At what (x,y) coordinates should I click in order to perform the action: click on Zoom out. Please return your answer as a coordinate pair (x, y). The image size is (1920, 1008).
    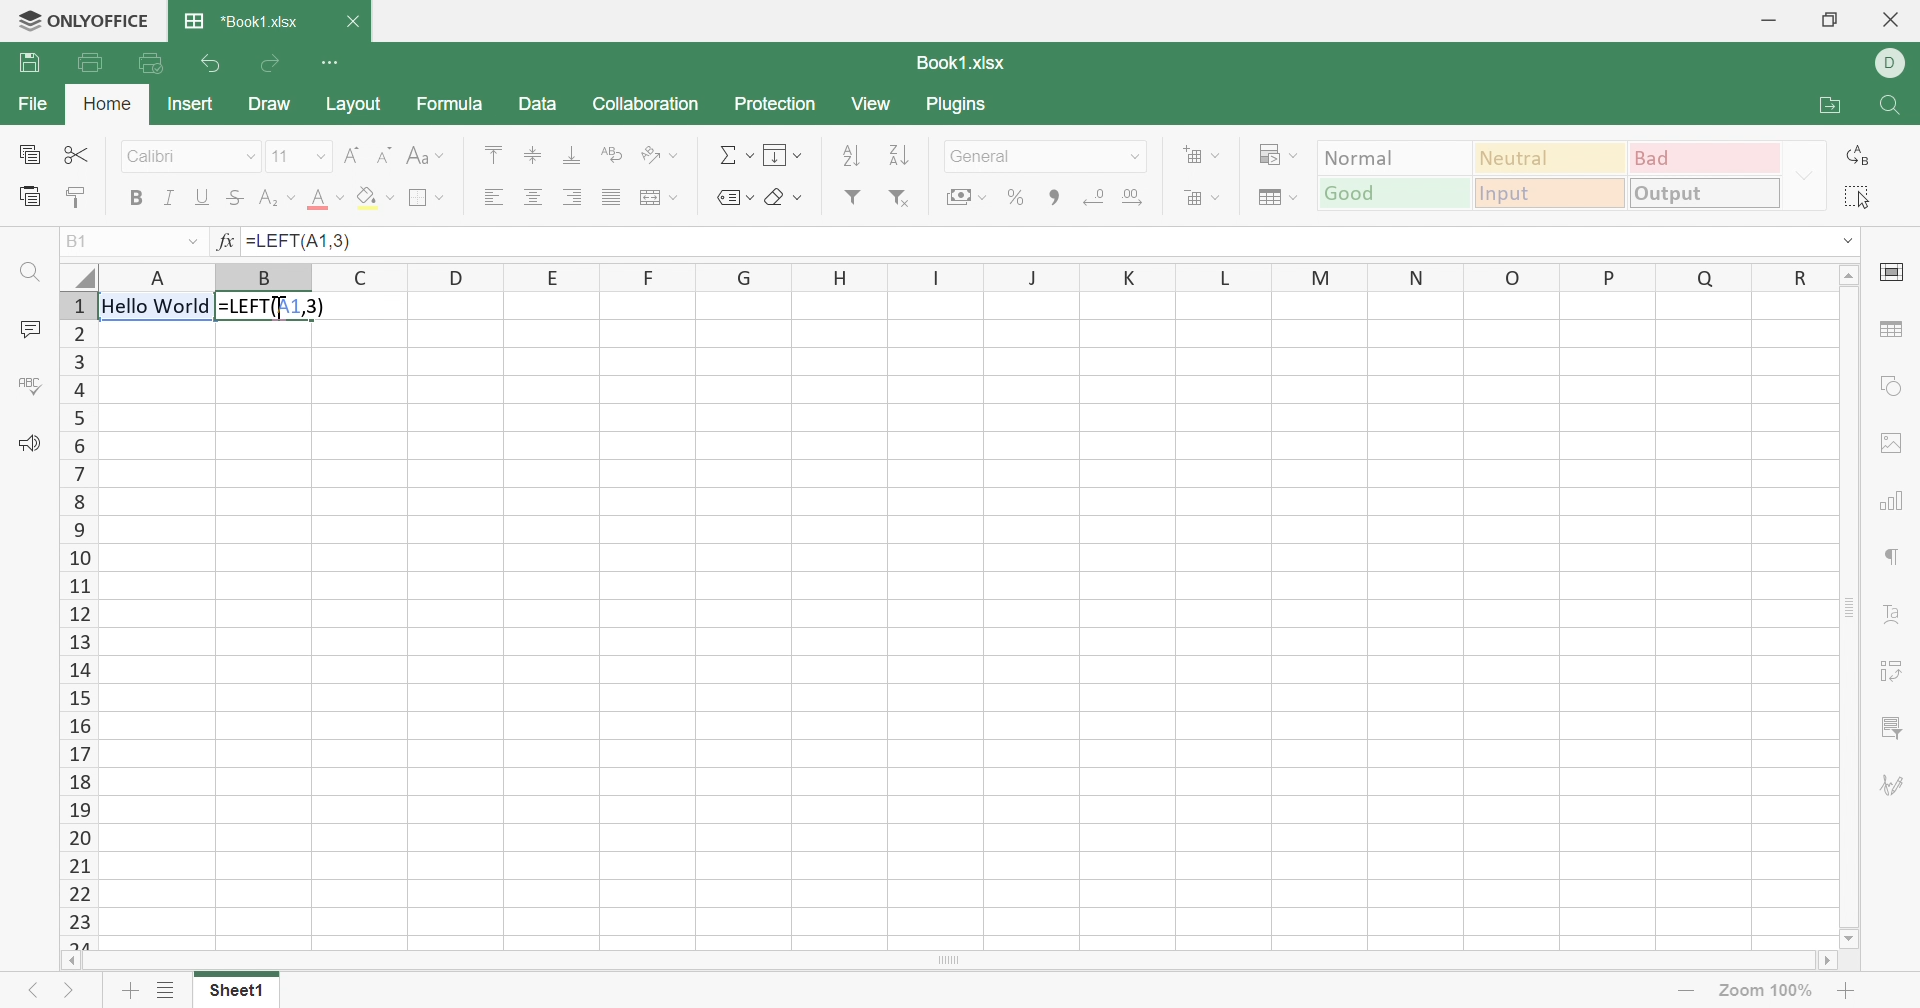
    Looking at the image, I should click on (1686, 992).